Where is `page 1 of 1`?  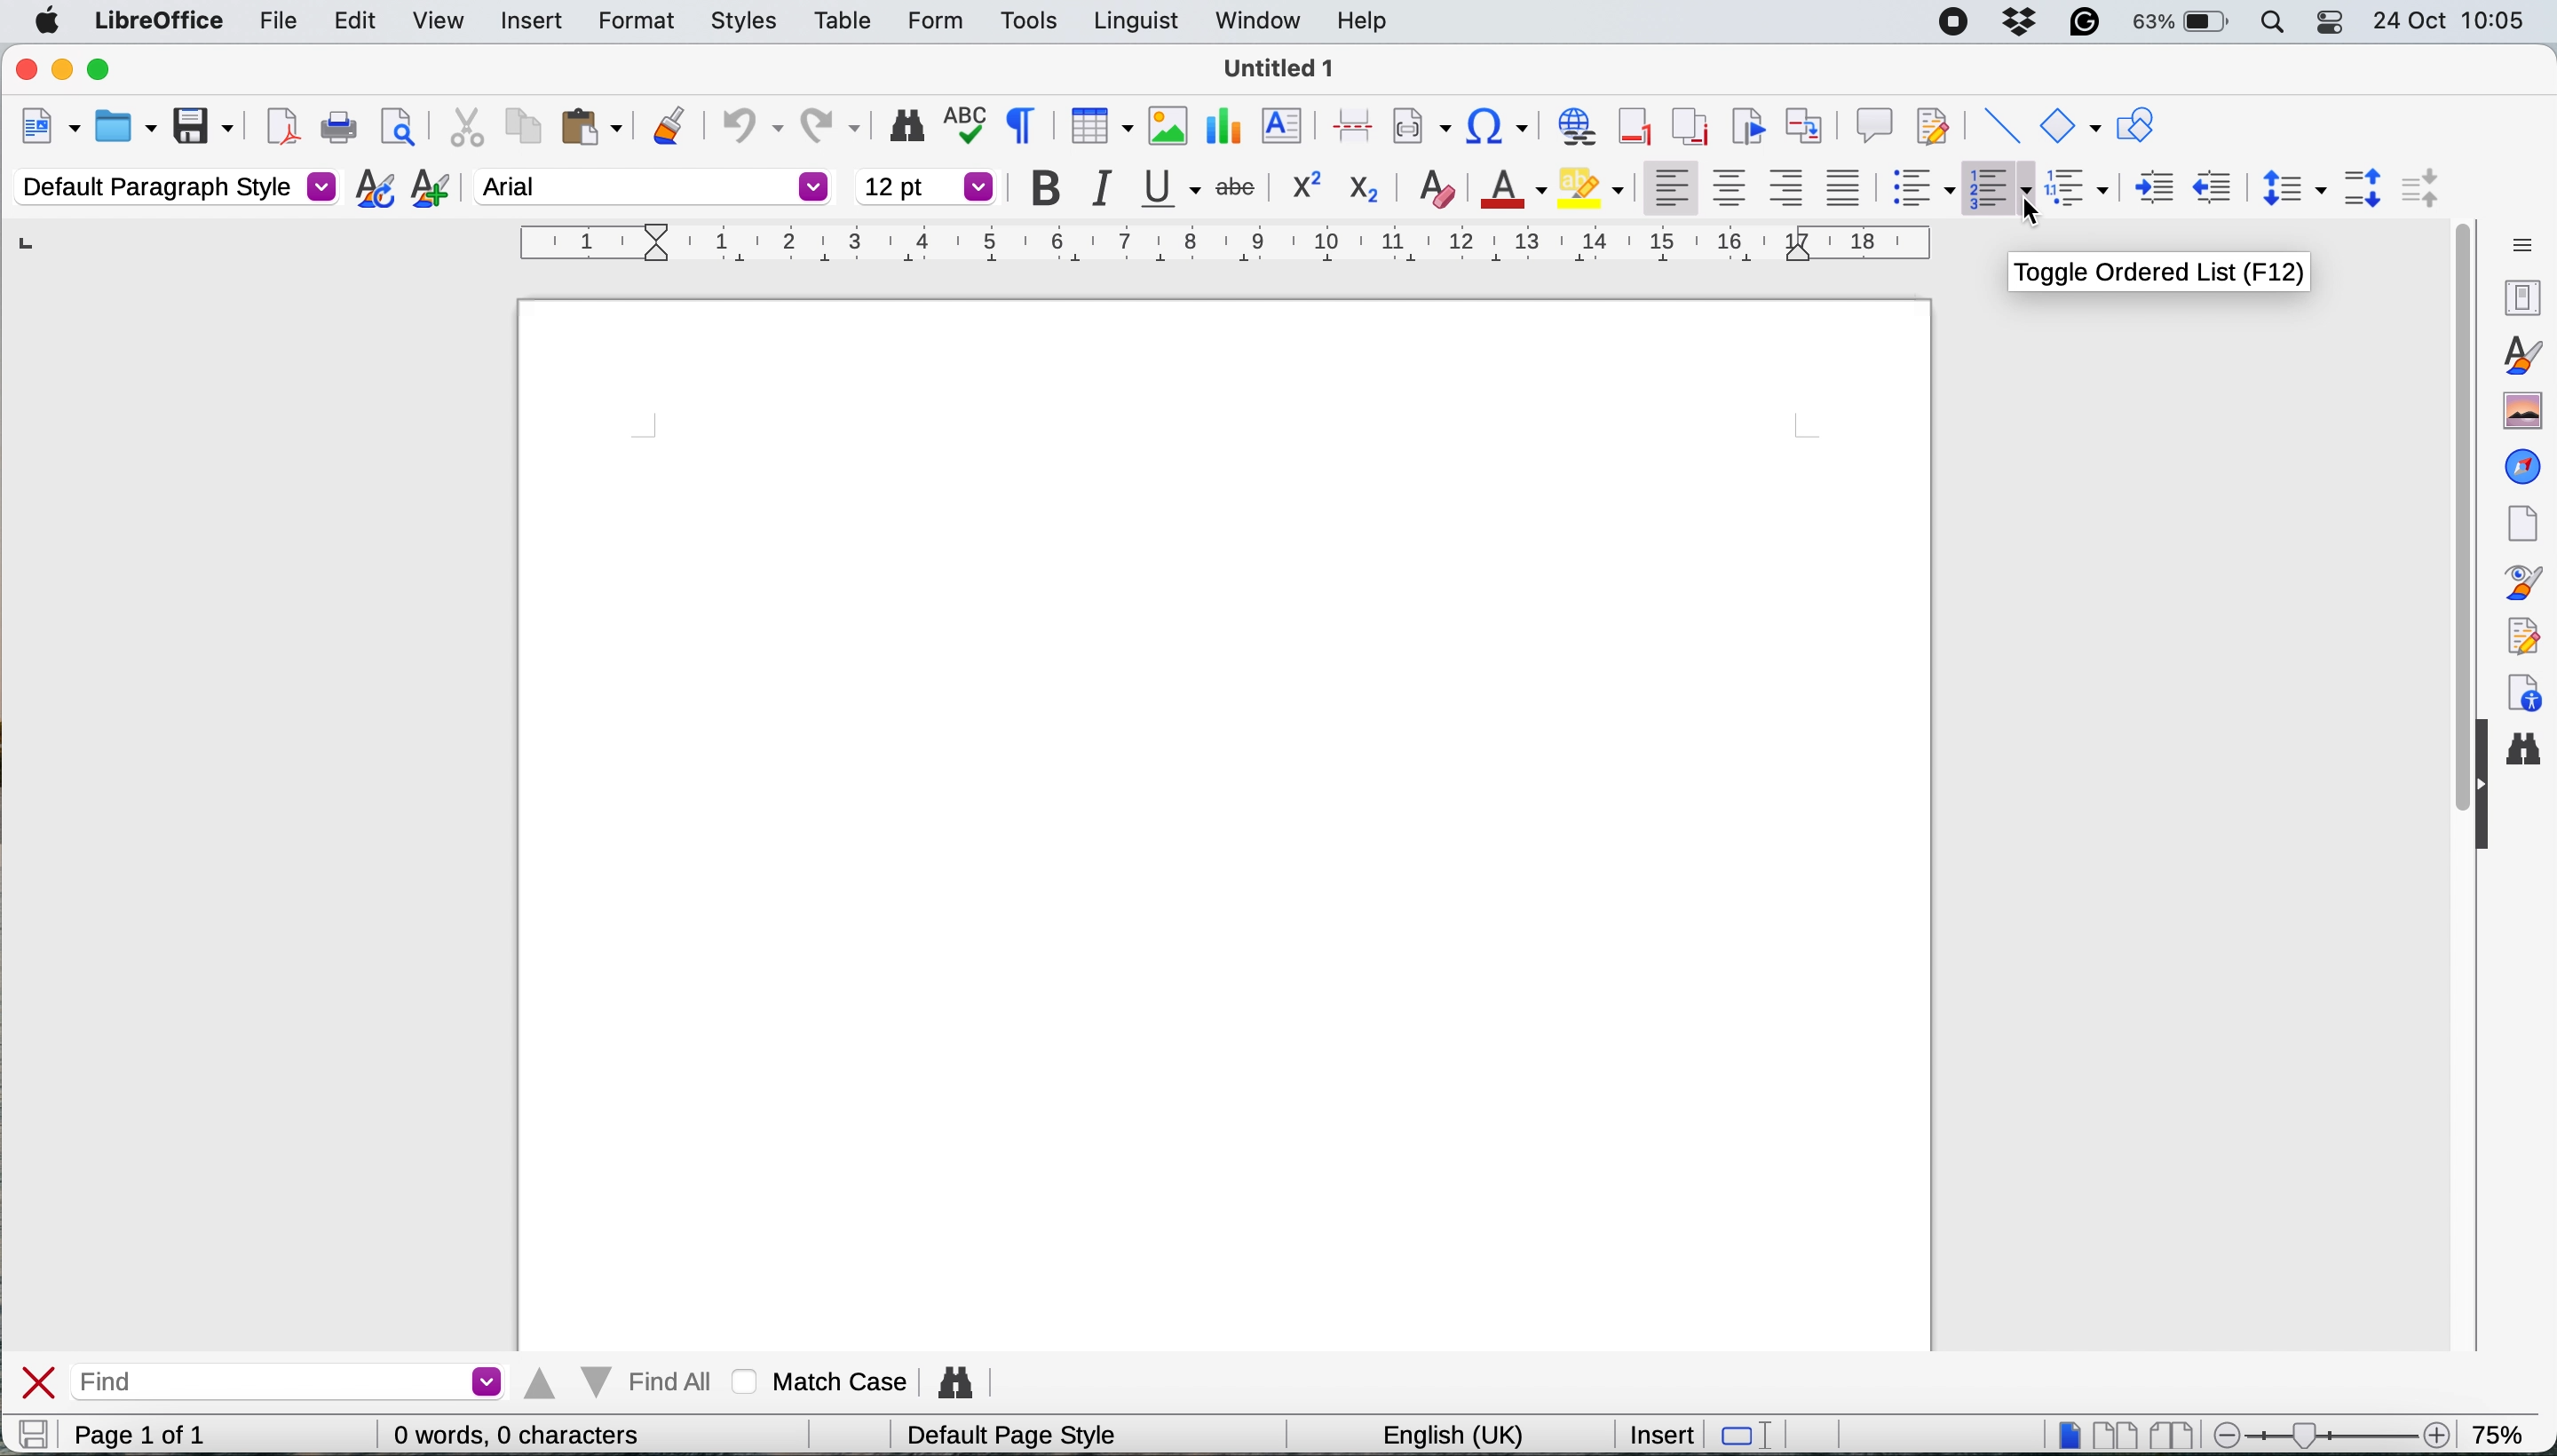
page 1 of 1 is located at coordinates (172, 1435).